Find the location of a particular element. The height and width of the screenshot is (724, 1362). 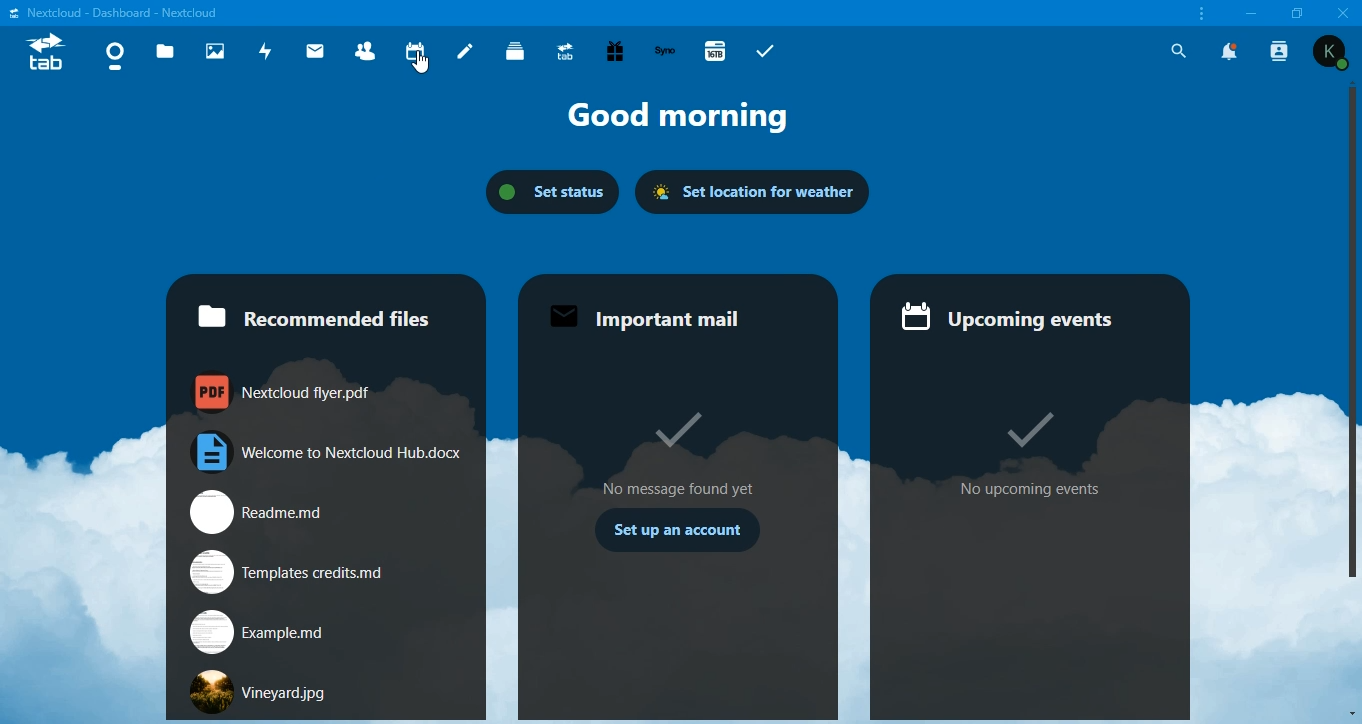

contact is located at coordinates (366, 52).